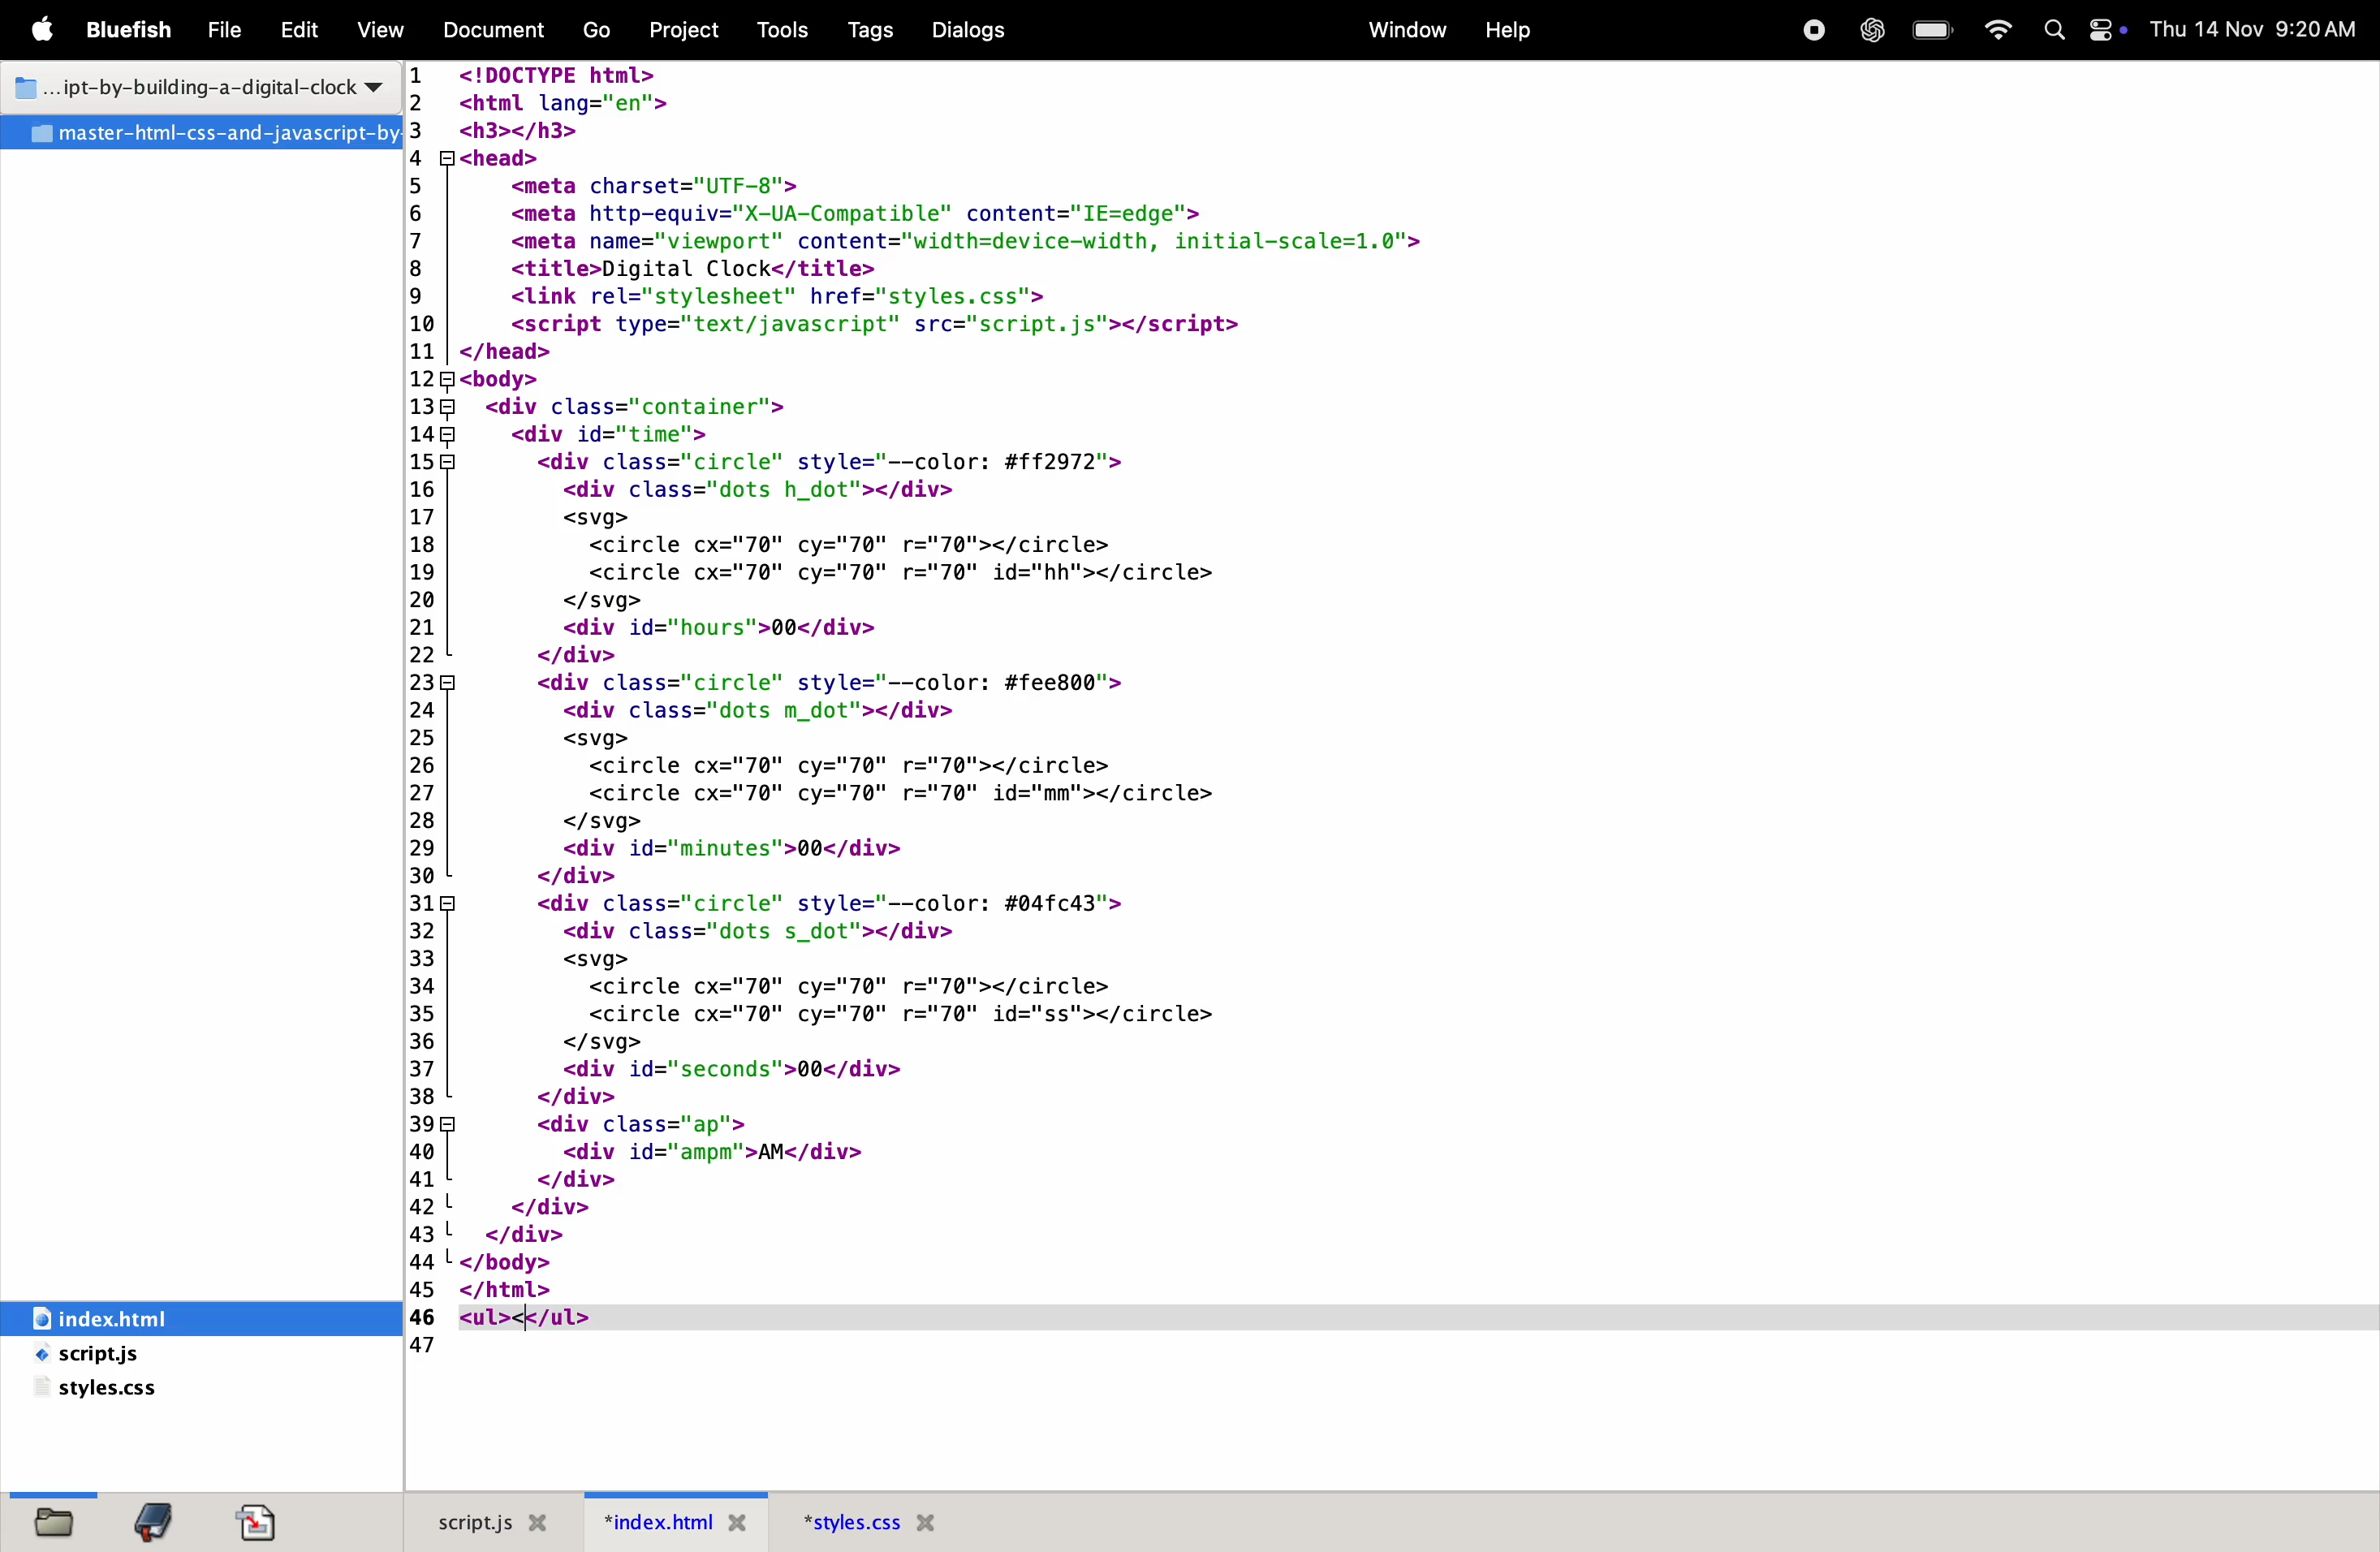 The image size is (2380, 1552). I want to click on File, so click(227, 32).